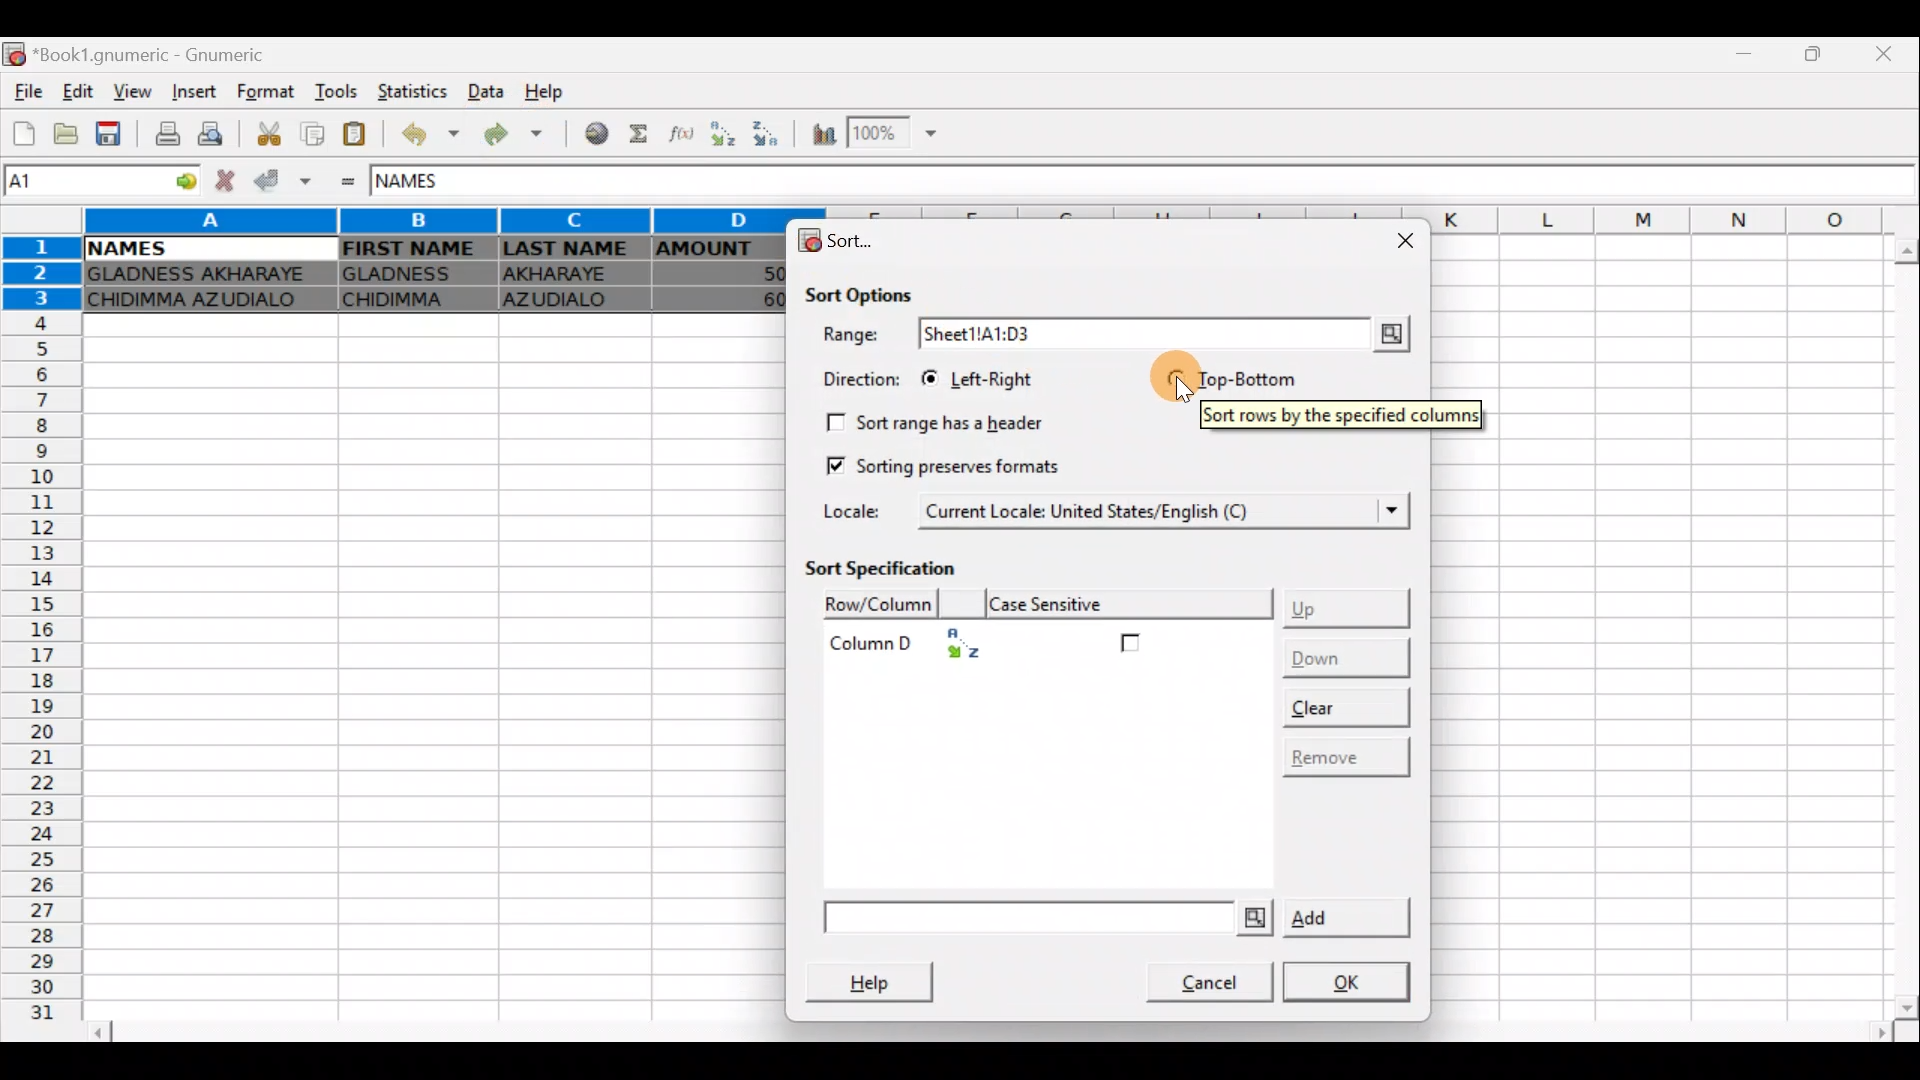 The image size is (1920, 1080). I want to click on GLADNESS, so click(413, 272).